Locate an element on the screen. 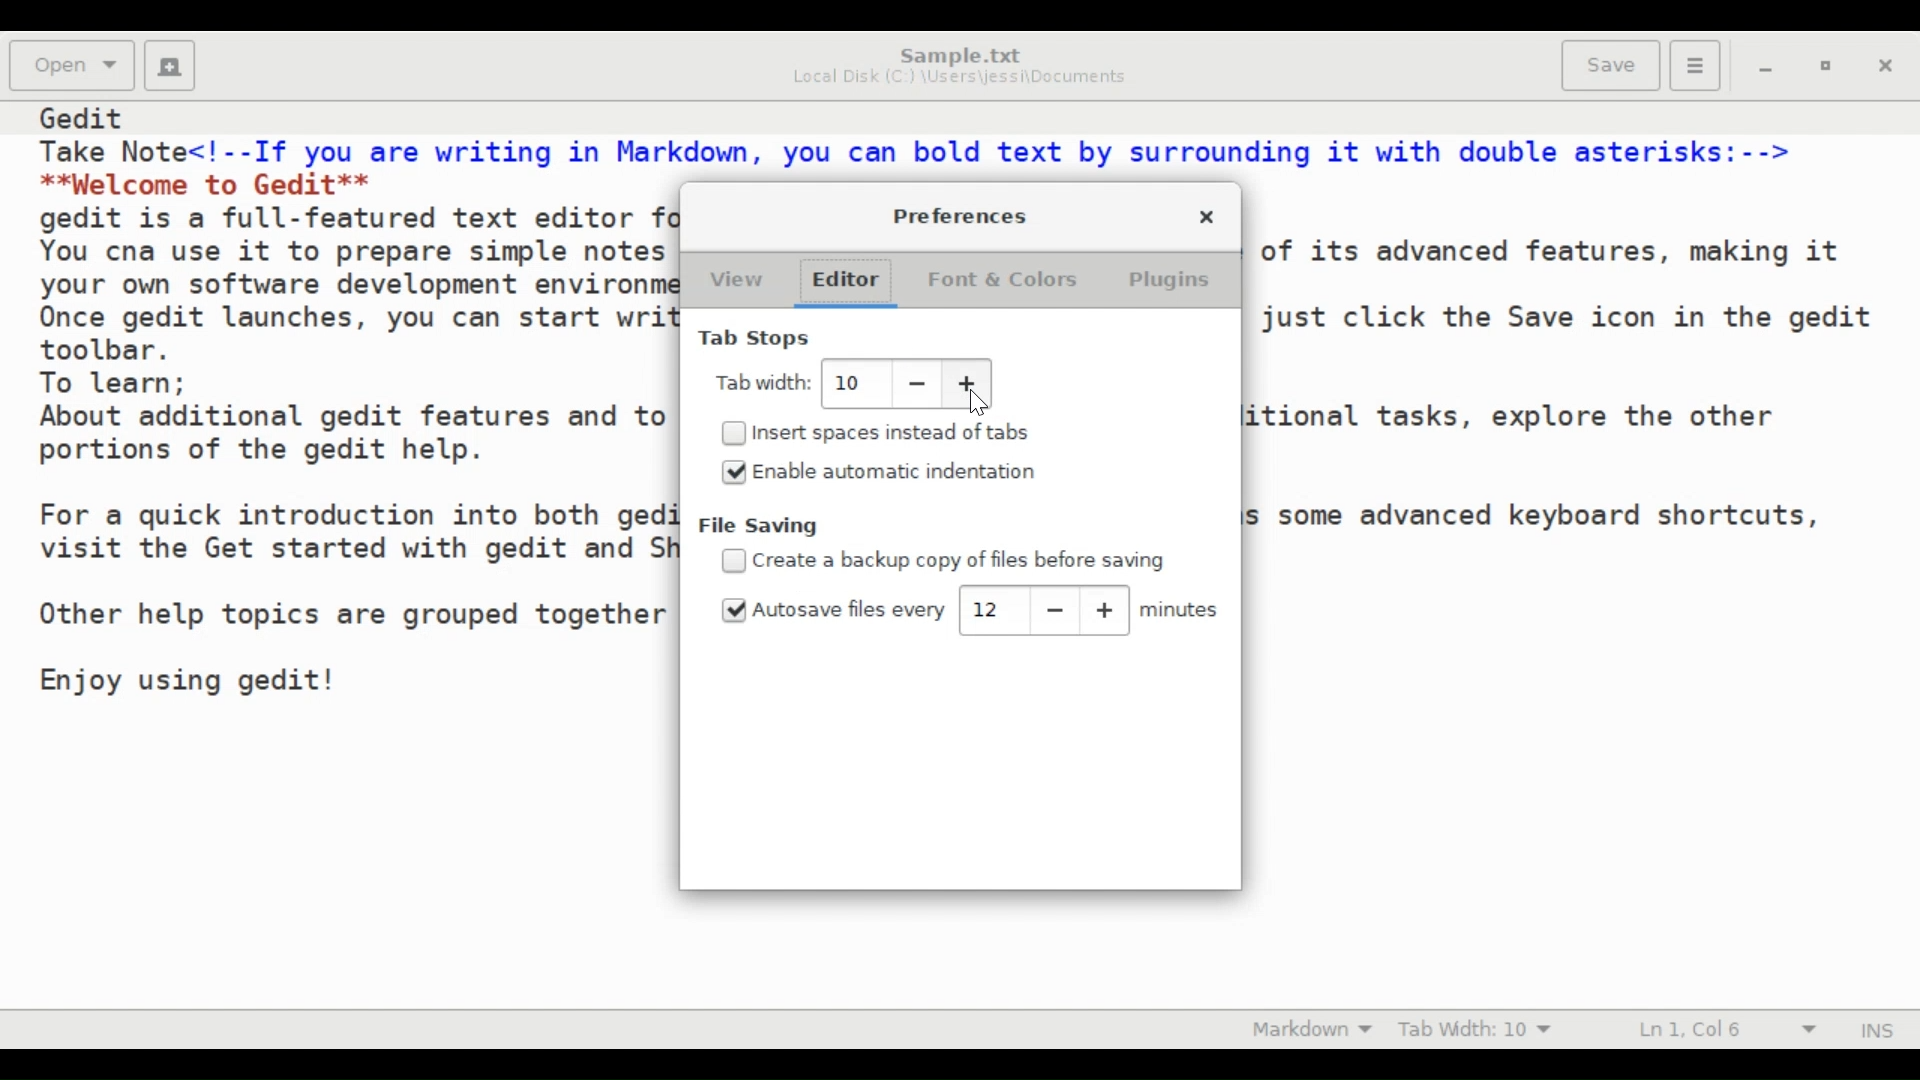 The image size is (1920, 1080). Open is located at coordinates (73, 64).